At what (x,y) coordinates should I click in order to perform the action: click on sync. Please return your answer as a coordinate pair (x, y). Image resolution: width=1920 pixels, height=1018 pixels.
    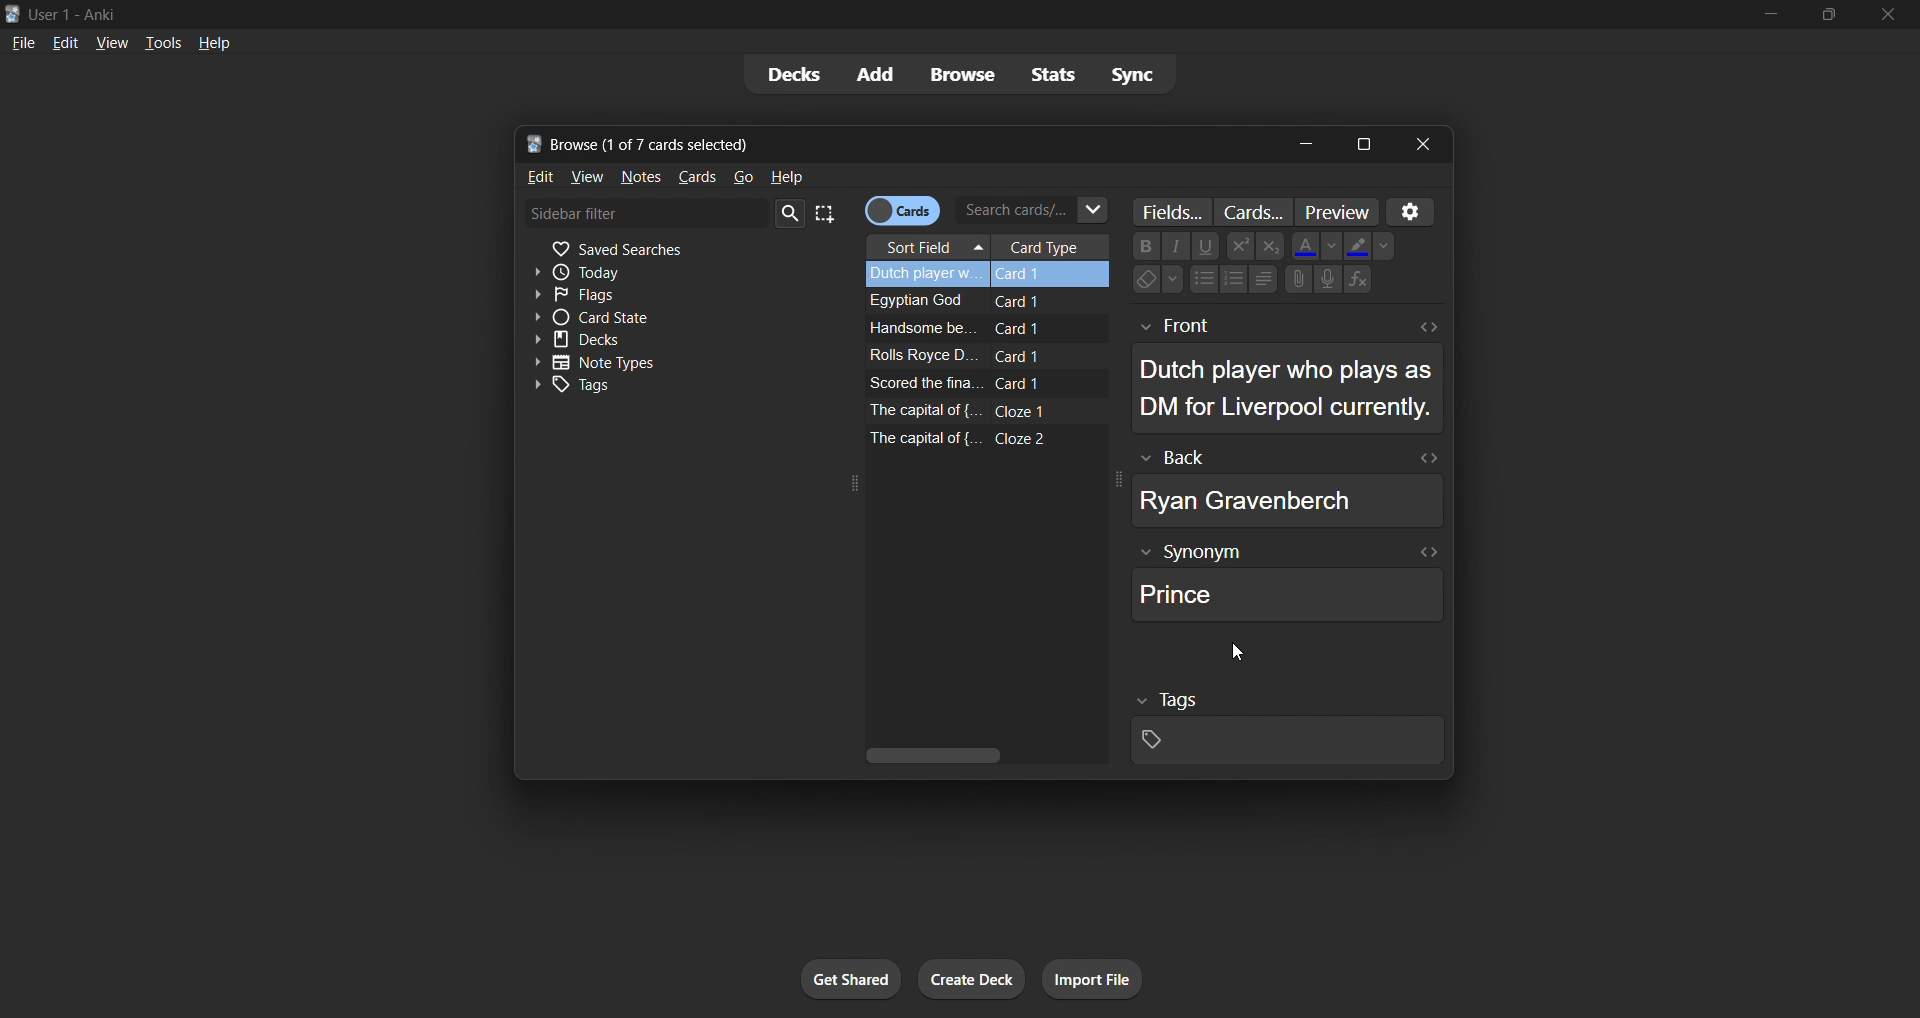
    Looking at the image, I should click on (1138, 73).